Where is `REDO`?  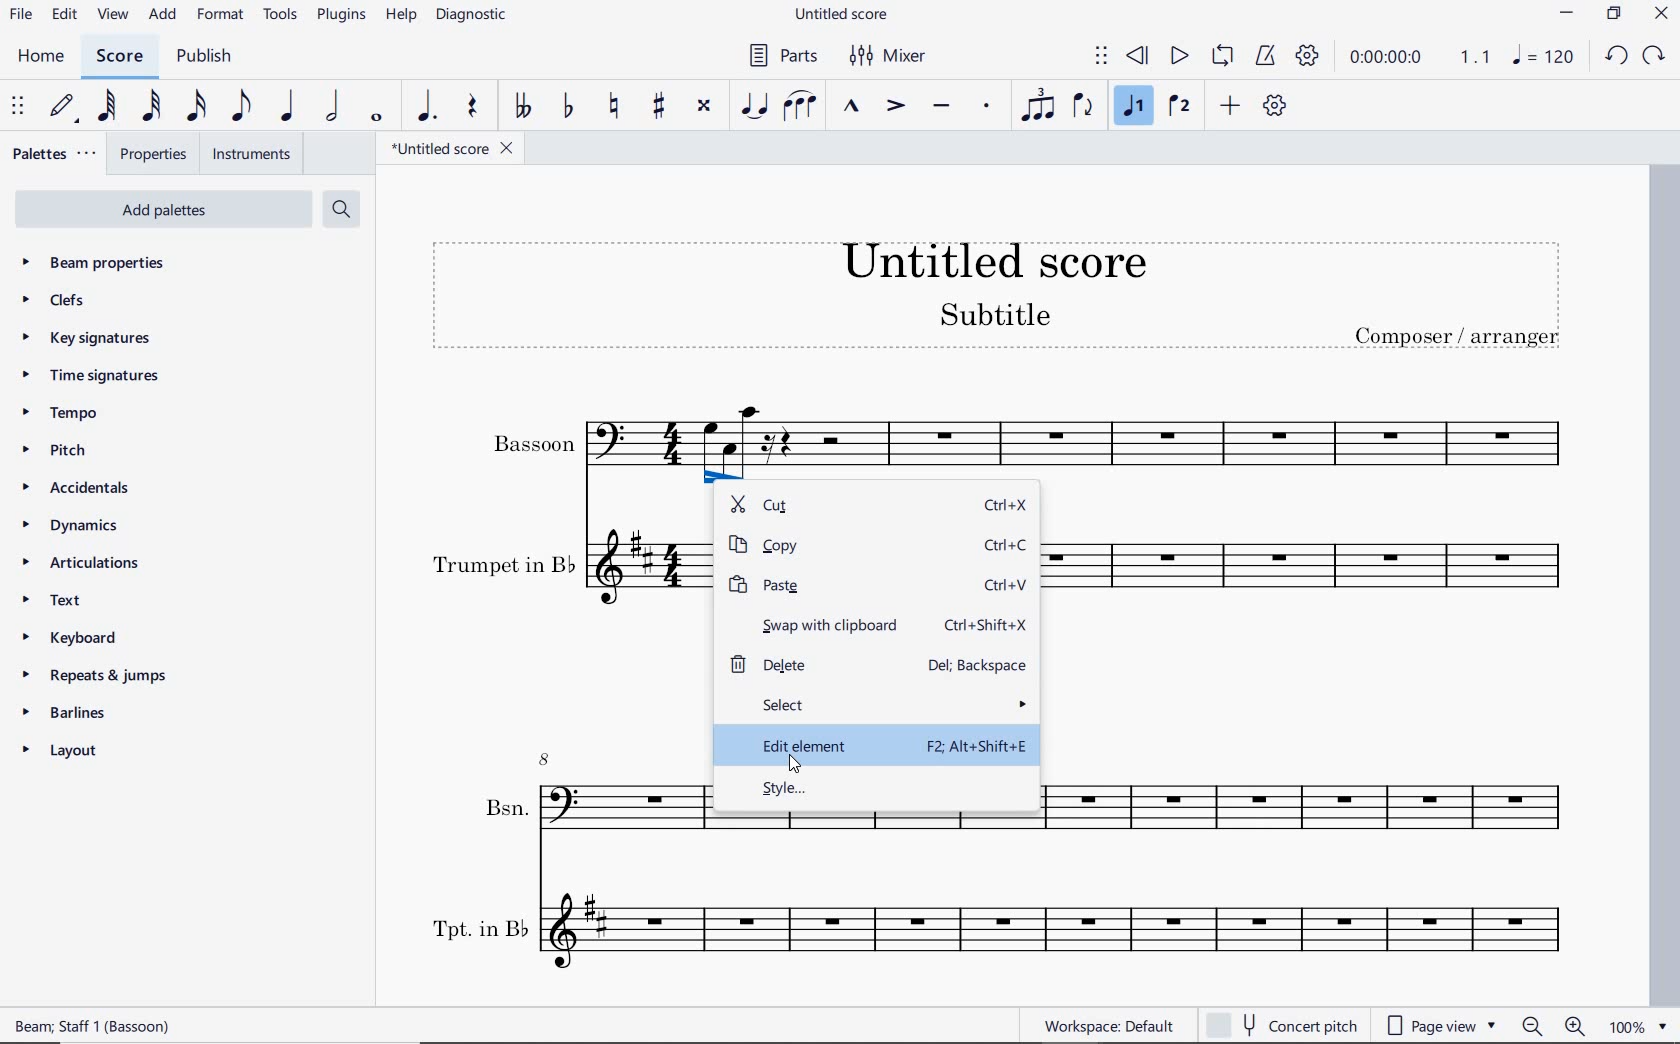 REDO is located at coordinates (1658, 56).